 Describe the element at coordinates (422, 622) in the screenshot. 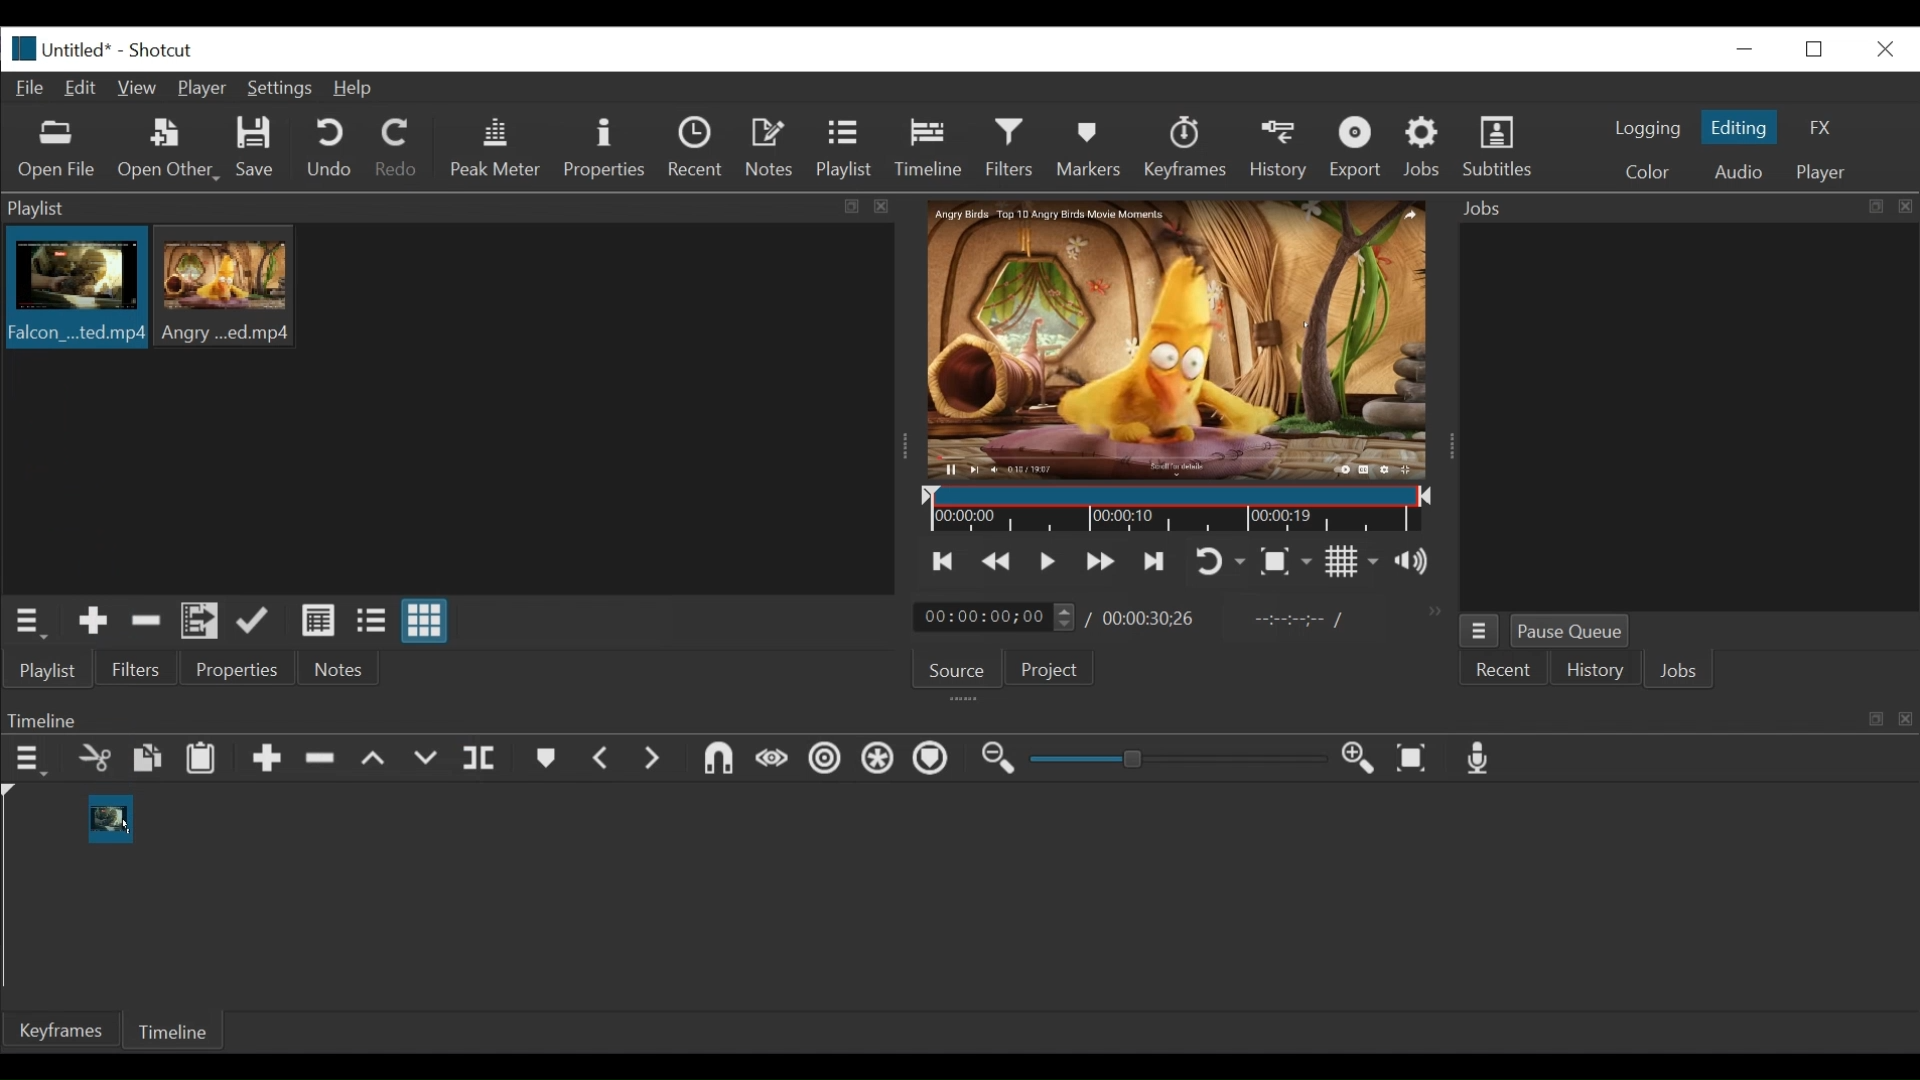

I see `view as icons` at that location.